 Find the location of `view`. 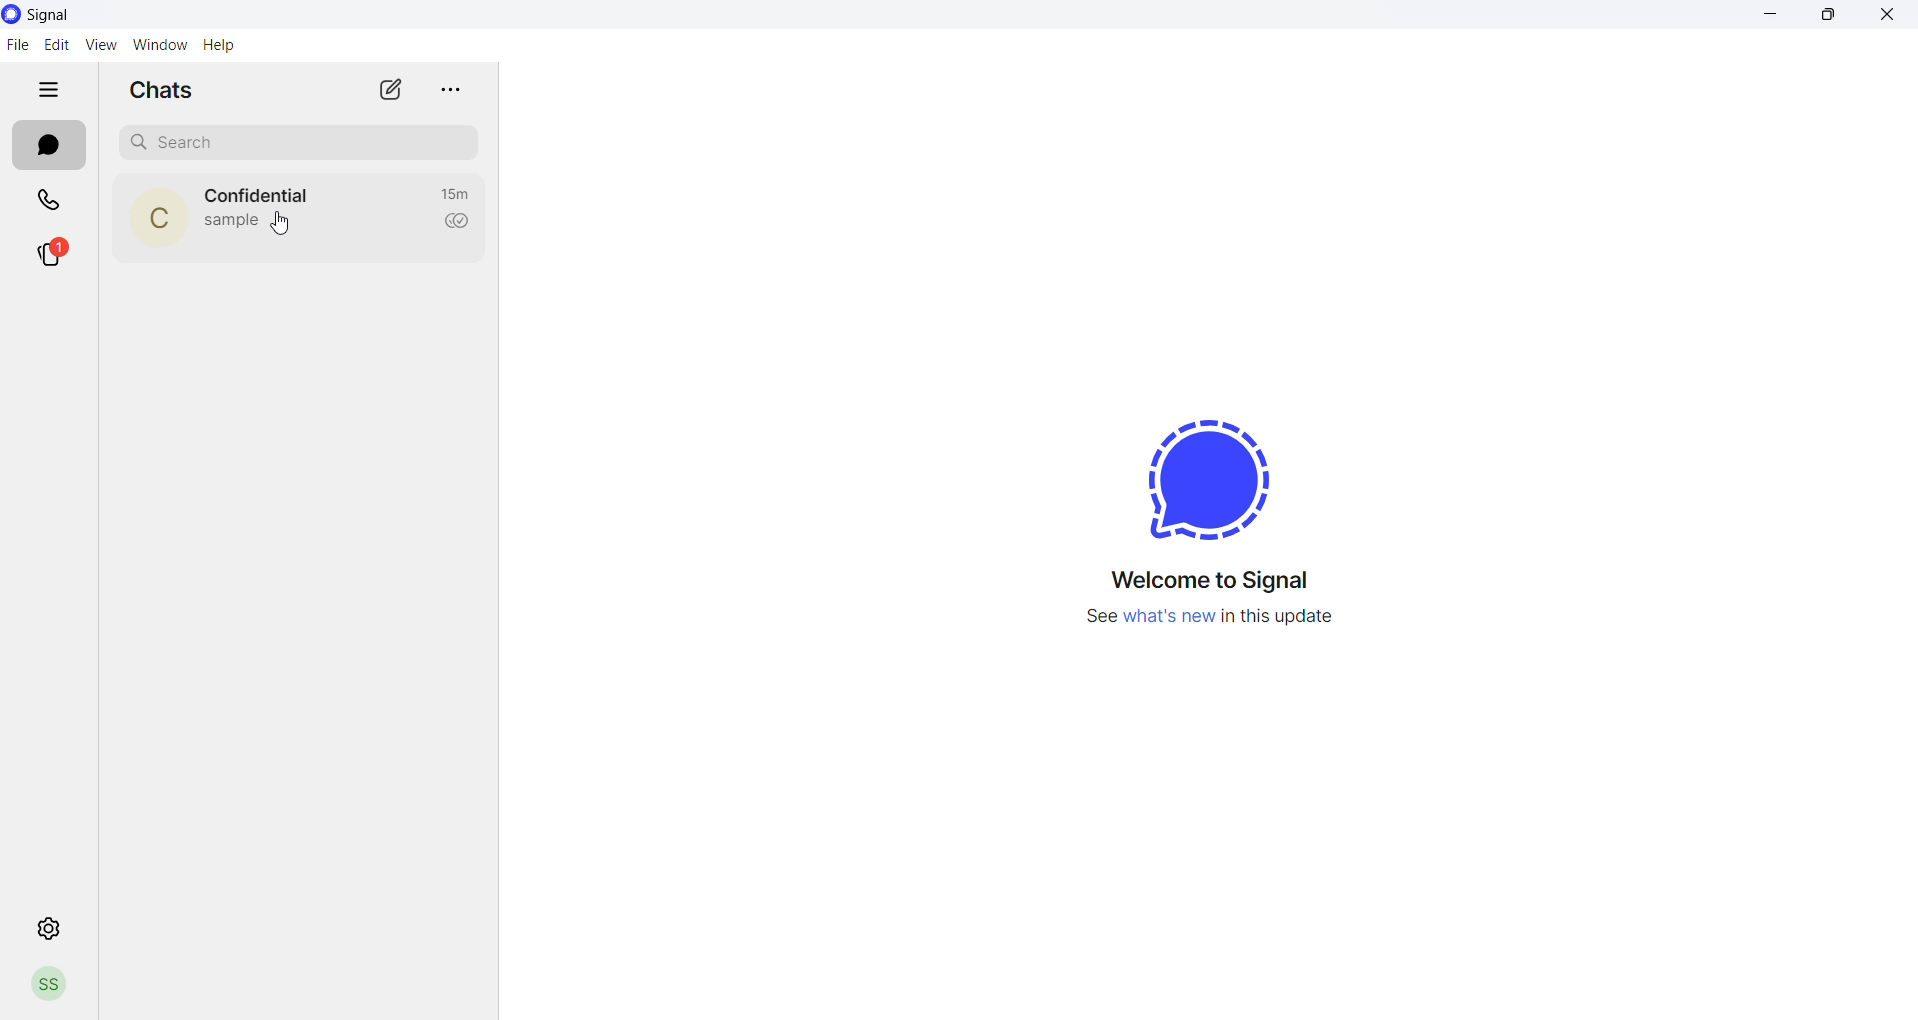

view is located at coordinates (99, 45).